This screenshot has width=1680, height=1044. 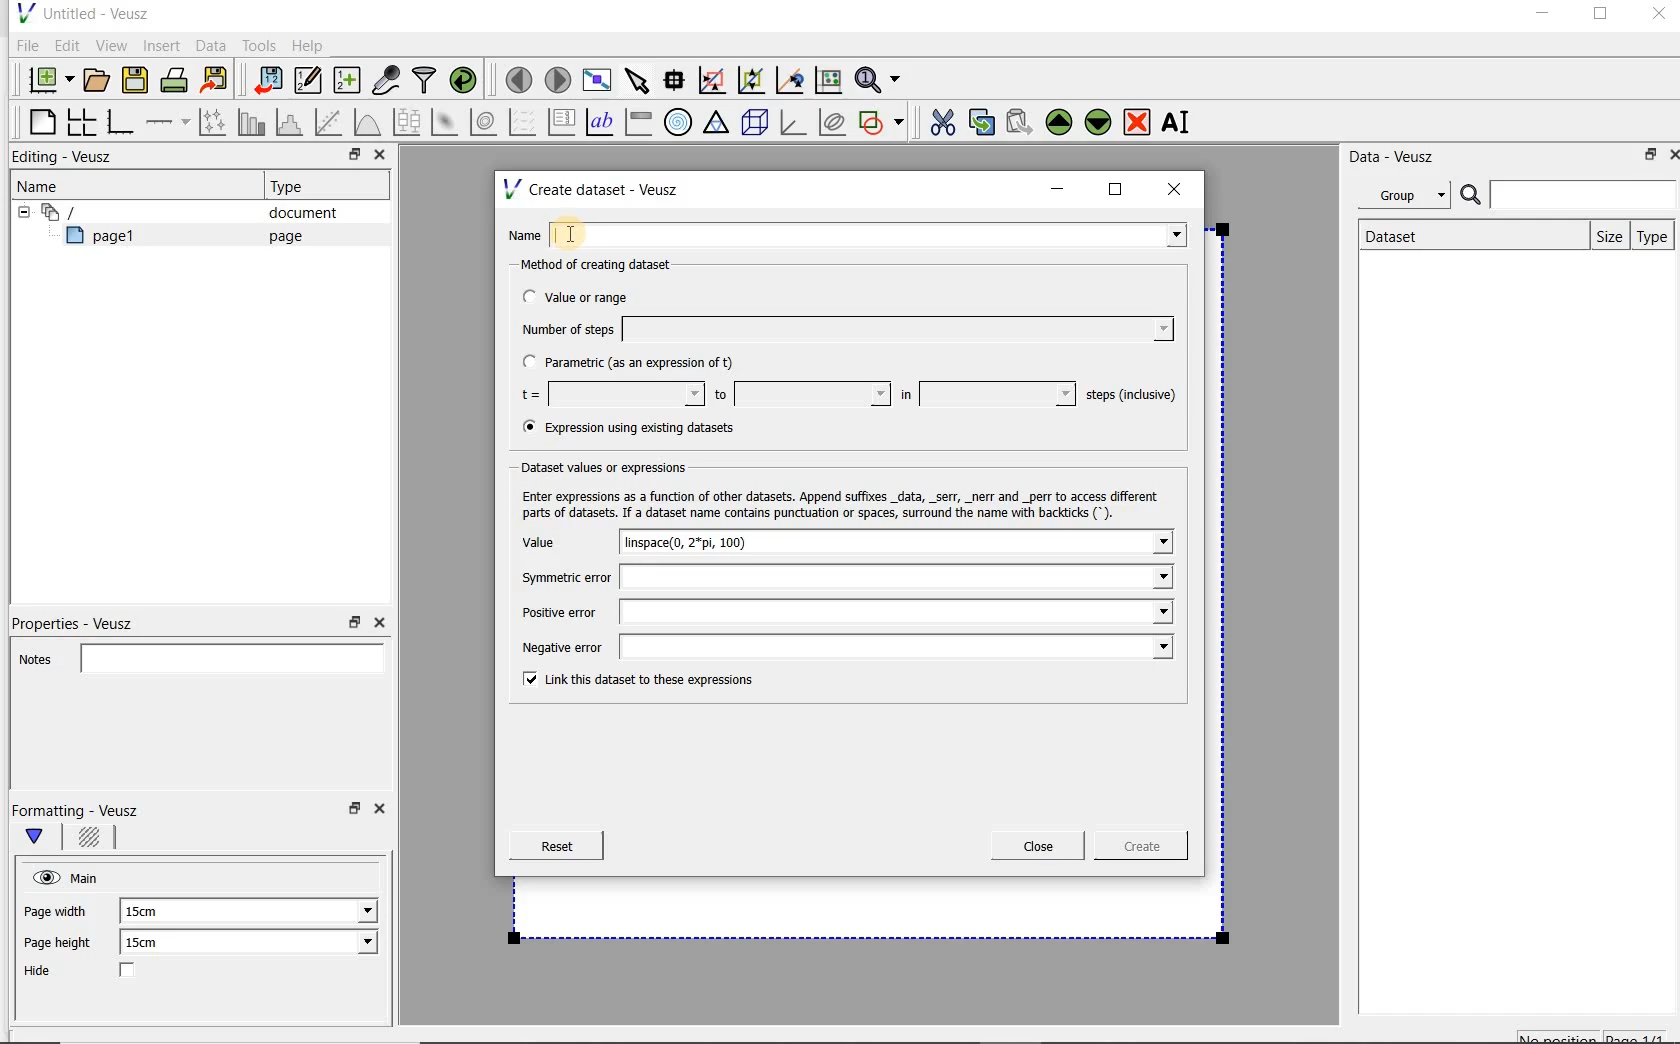 I want to click on remove the selected widget, so click(x=1138, y=121).